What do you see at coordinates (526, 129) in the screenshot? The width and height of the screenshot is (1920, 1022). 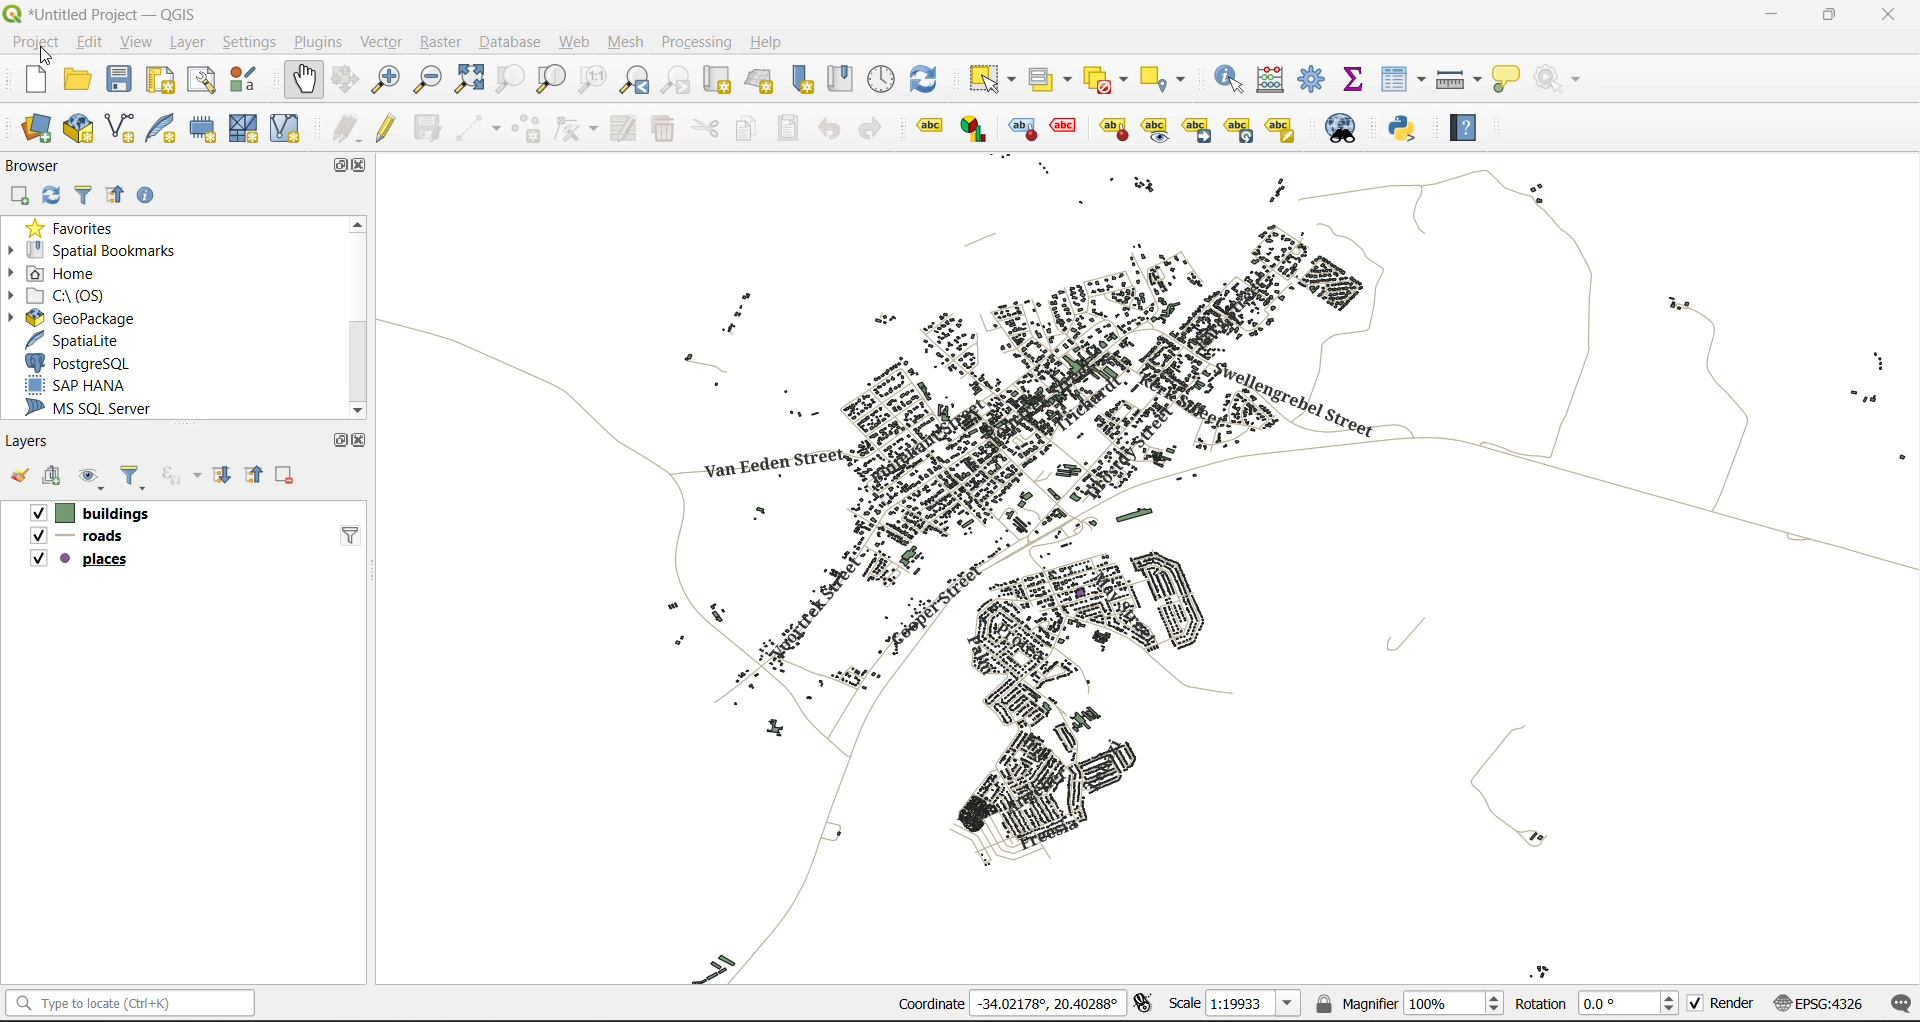 I see `add polygon` at bounding box center [526, 129].